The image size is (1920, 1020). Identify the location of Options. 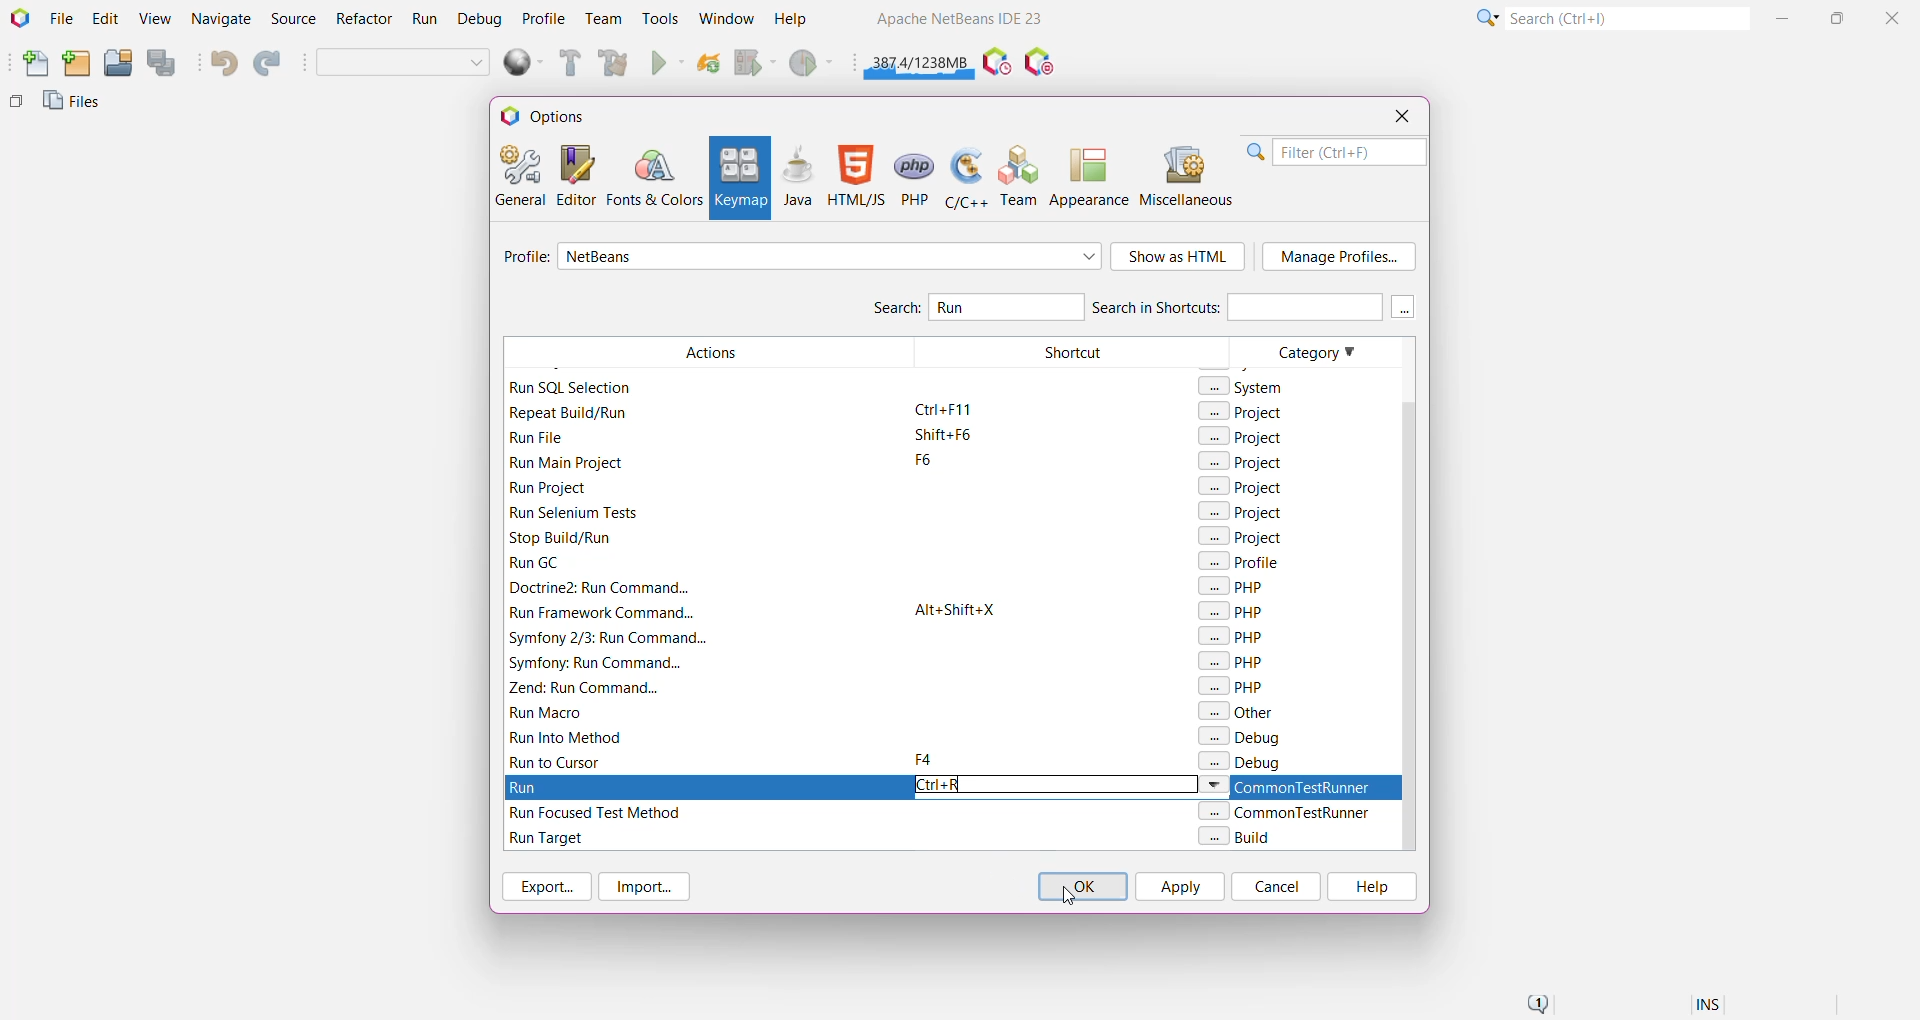
(552, 115).